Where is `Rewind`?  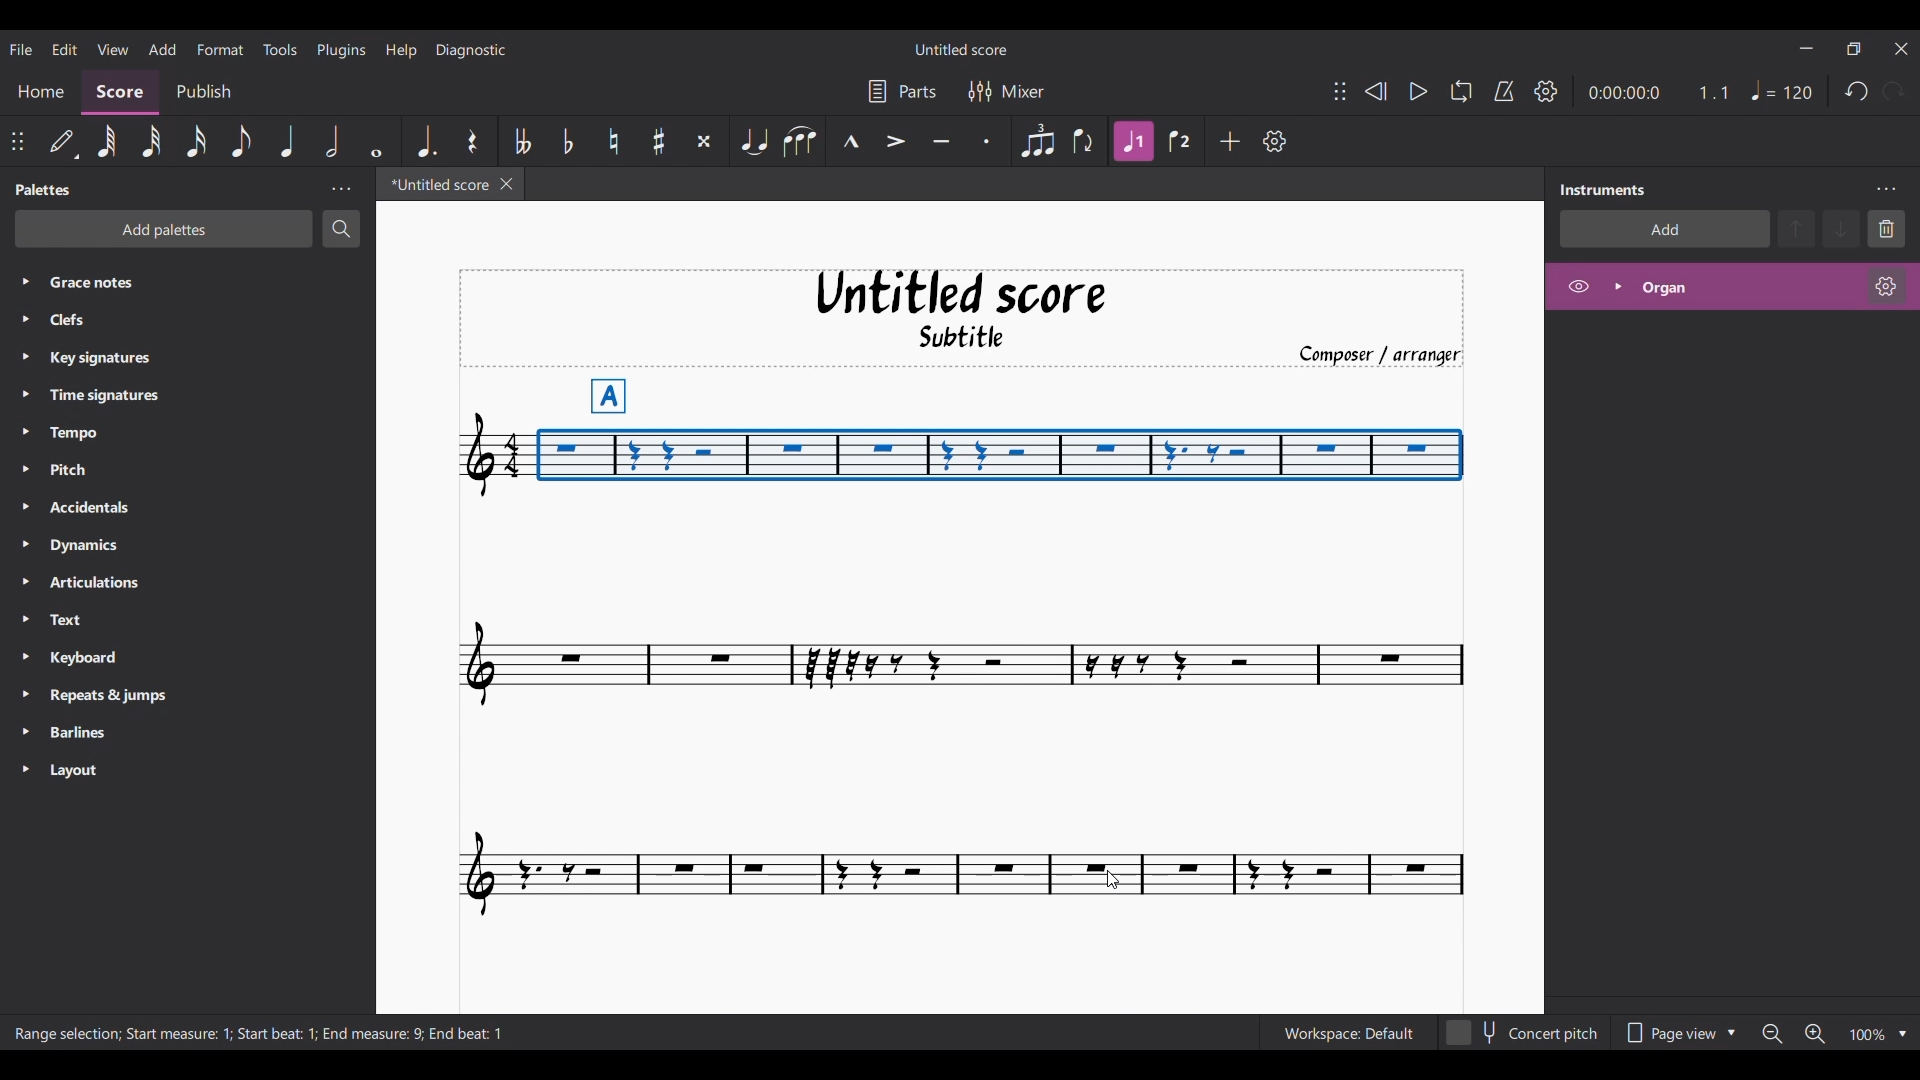 Rewind is located at coordinates (1375, 91).